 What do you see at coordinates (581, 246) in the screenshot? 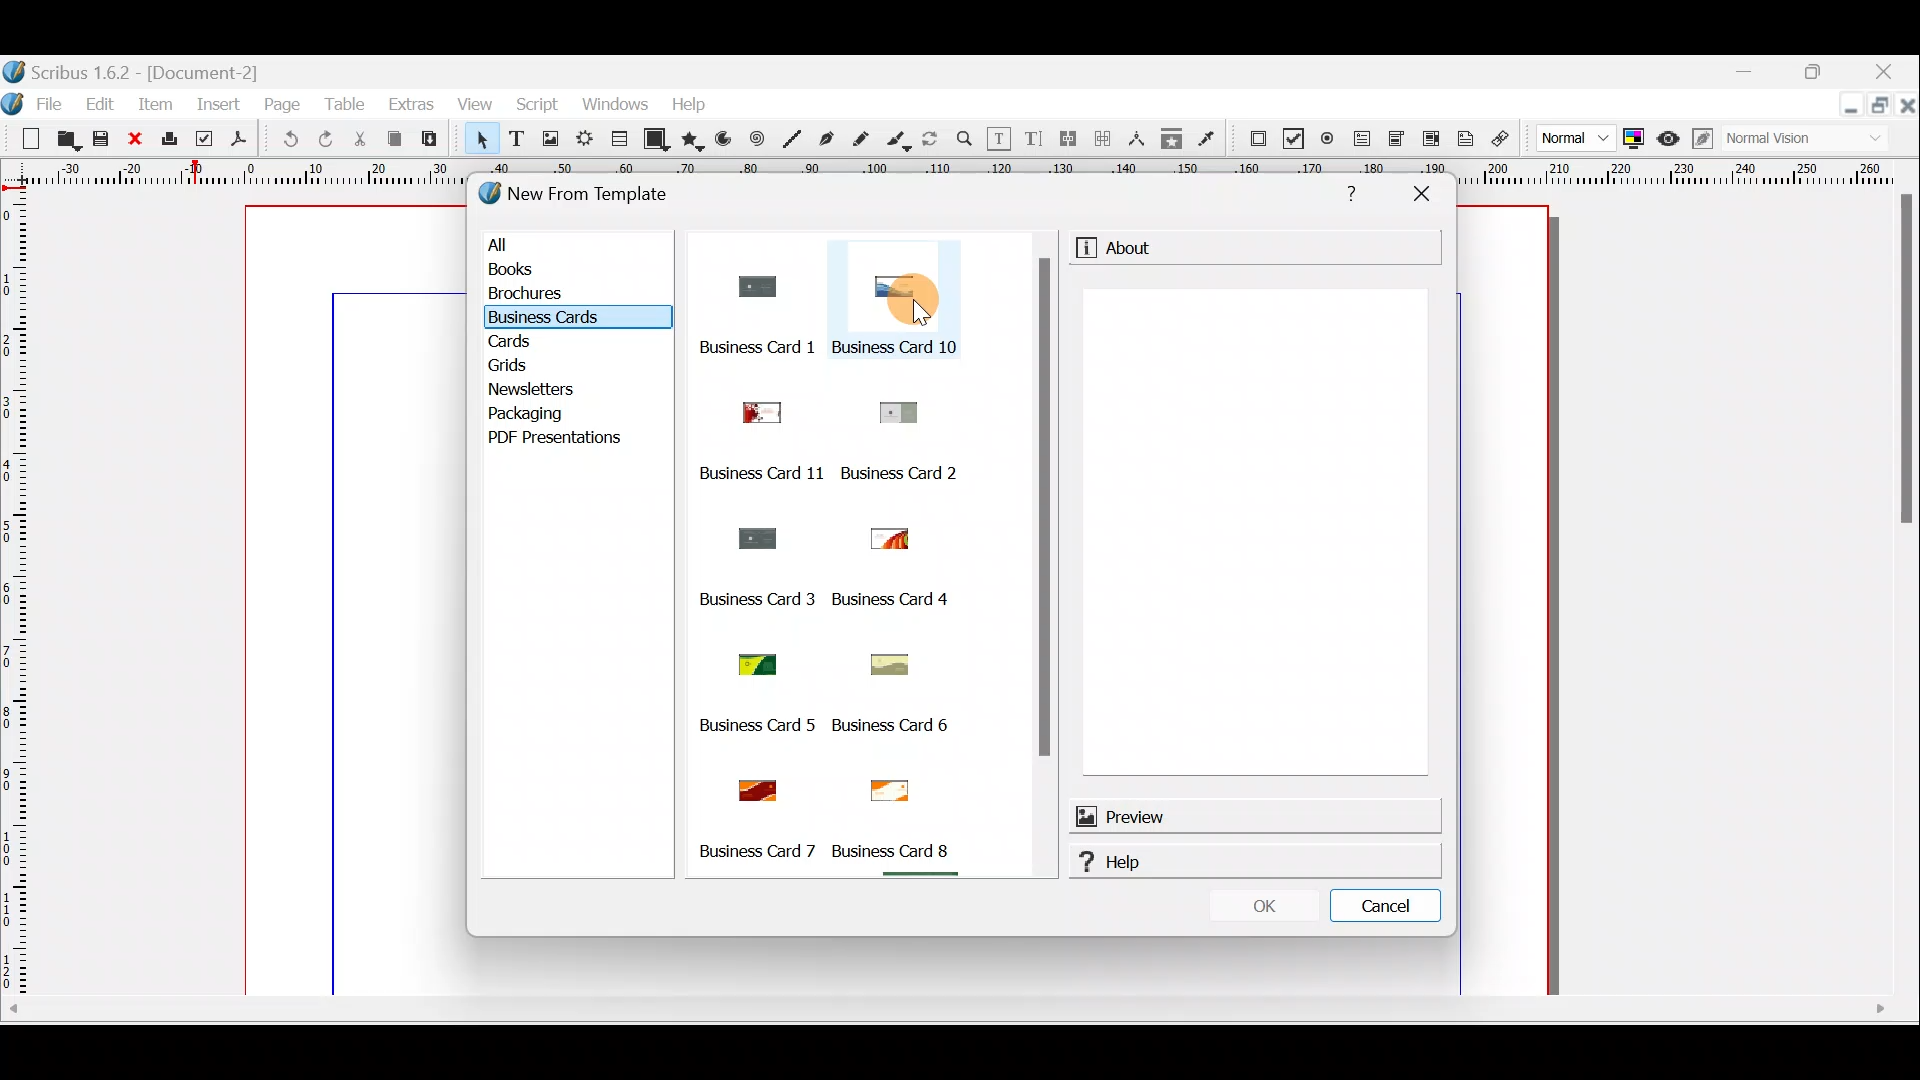
I see `All` at bounding box center [581, 246].